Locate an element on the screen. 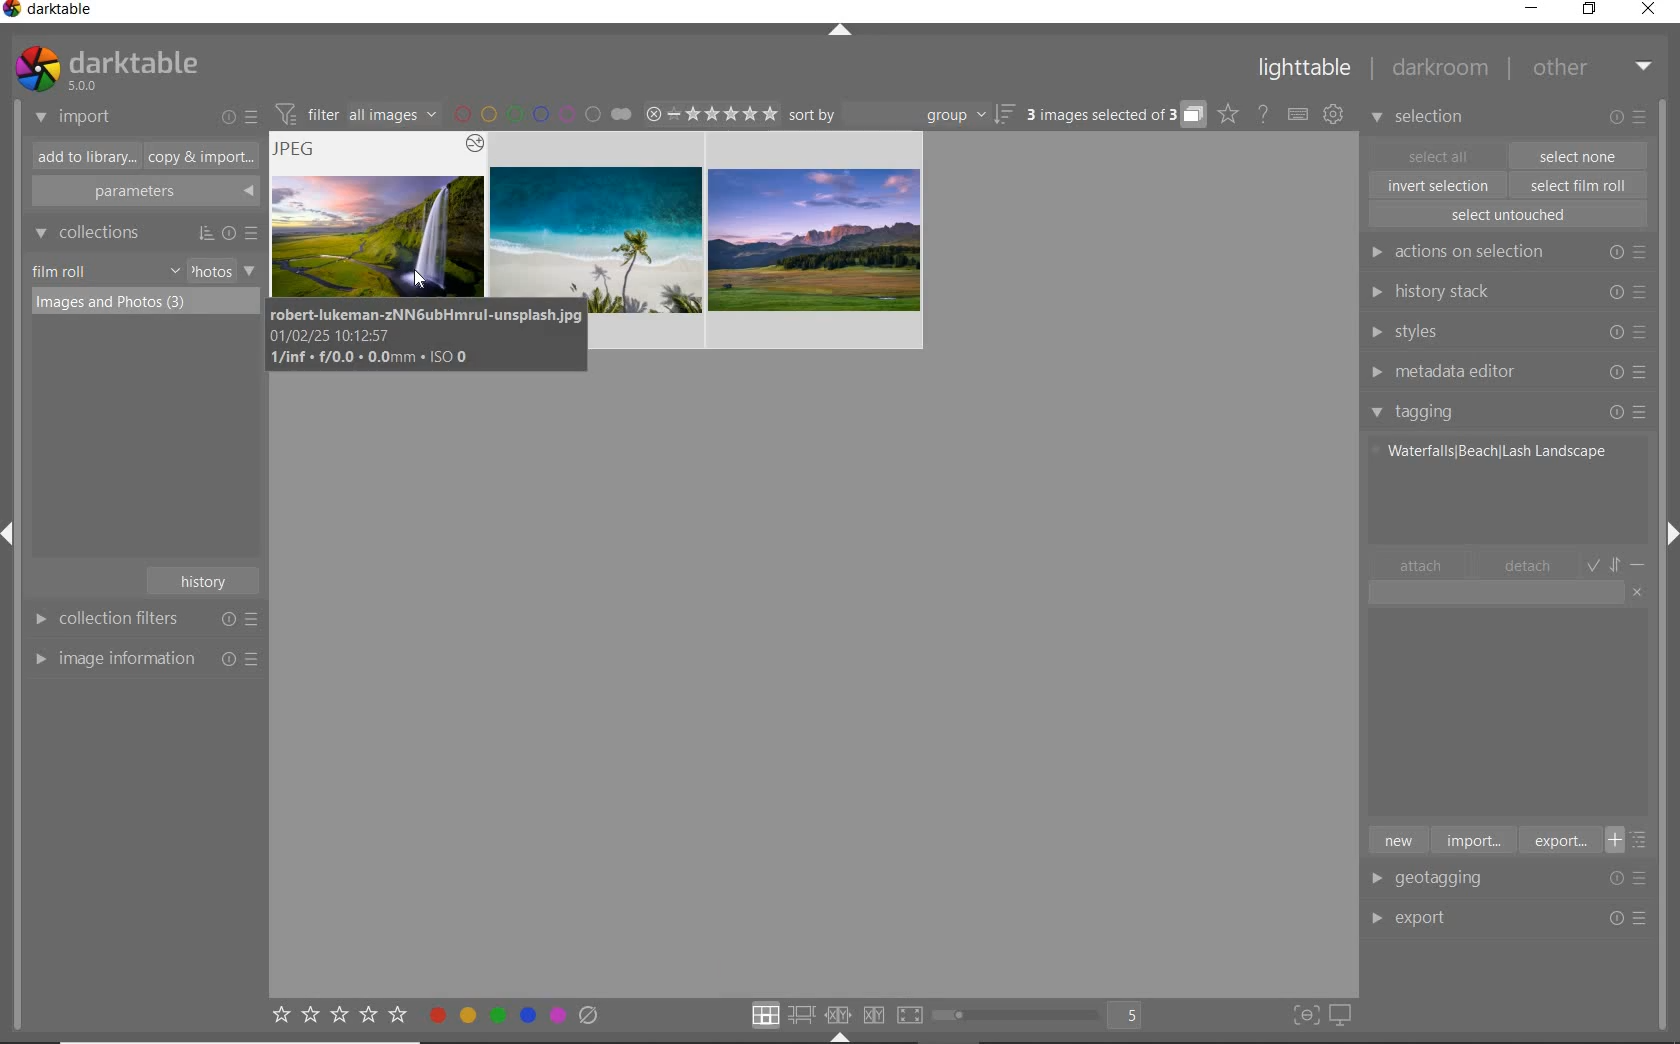  film roll is located at coordinates (61, 271).